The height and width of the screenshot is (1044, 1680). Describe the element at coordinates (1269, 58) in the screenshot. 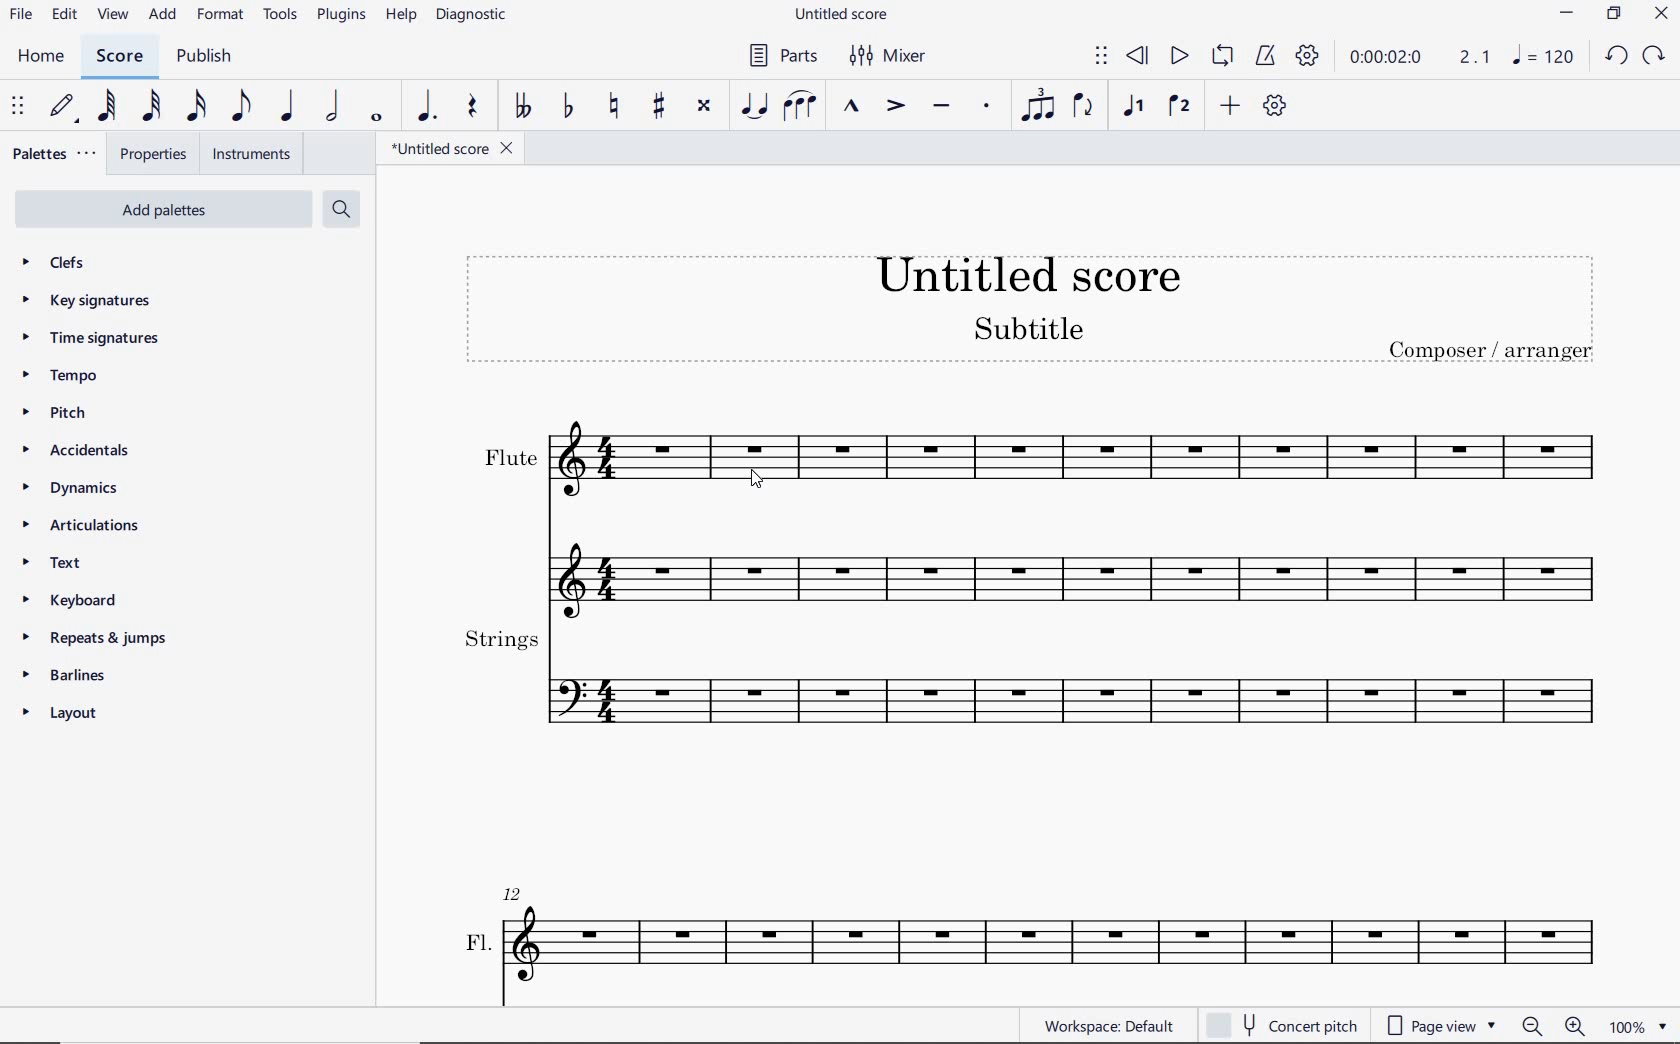

I see `METRONOME` at that location.